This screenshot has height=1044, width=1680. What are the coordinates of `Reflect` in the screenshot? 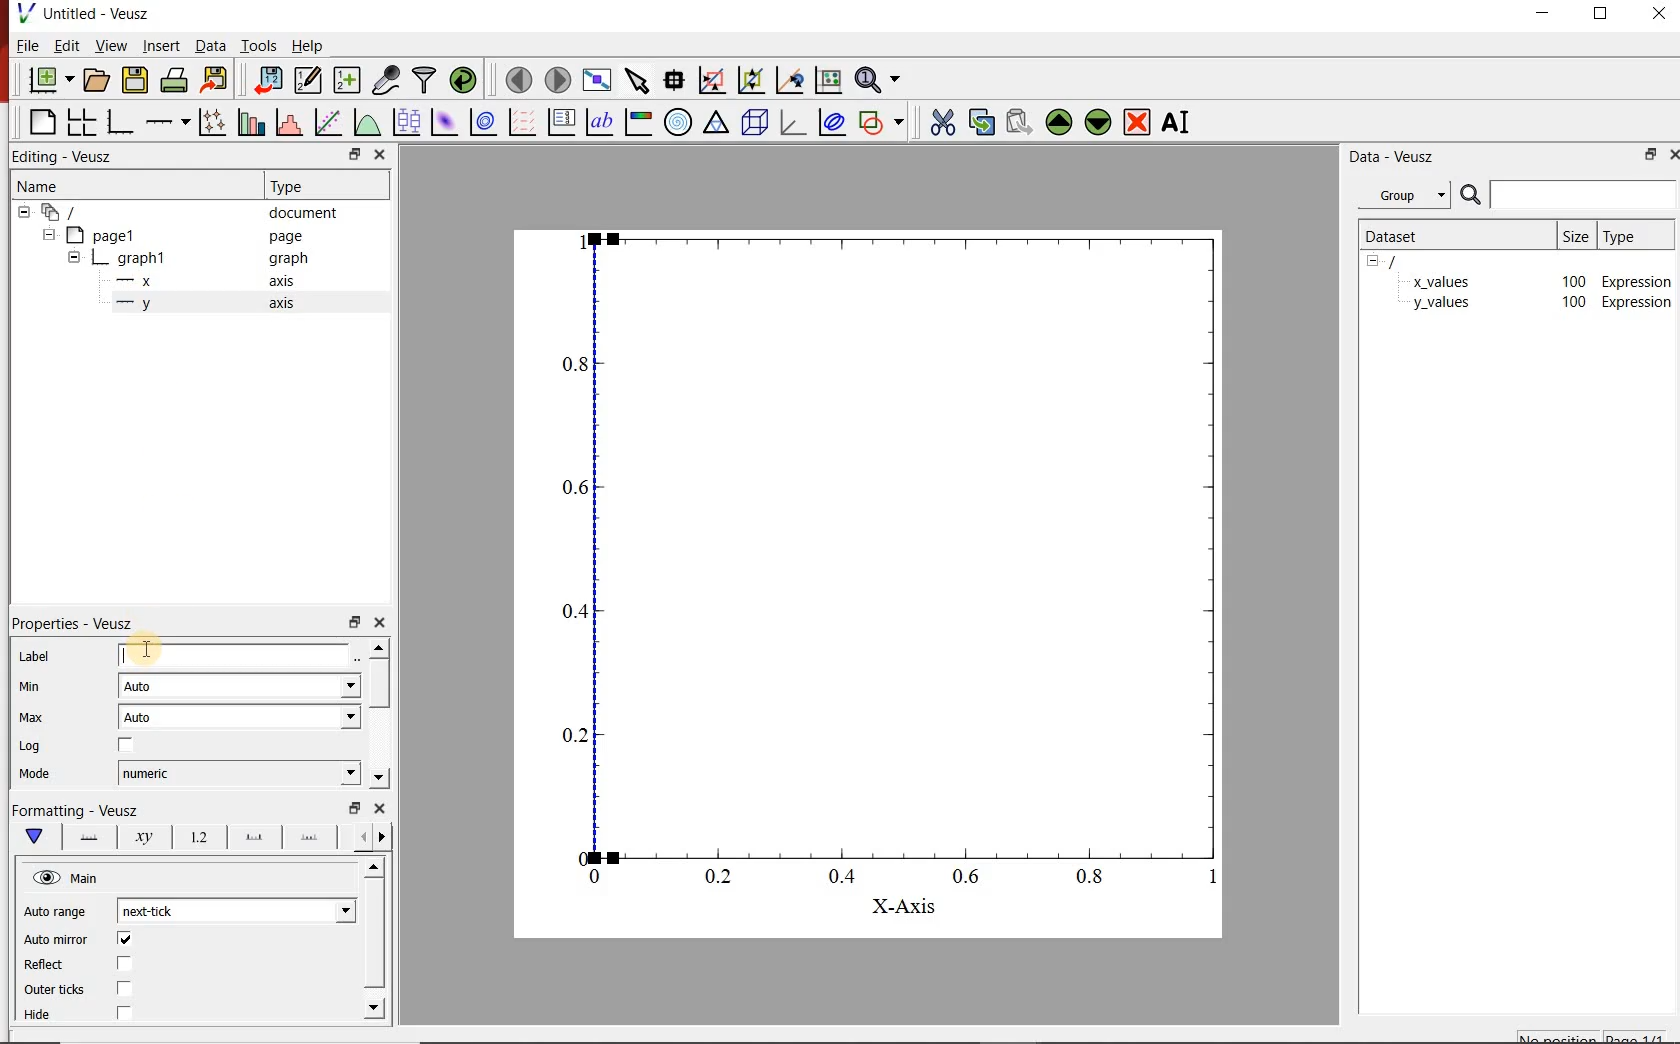 It's located at (55, 966).